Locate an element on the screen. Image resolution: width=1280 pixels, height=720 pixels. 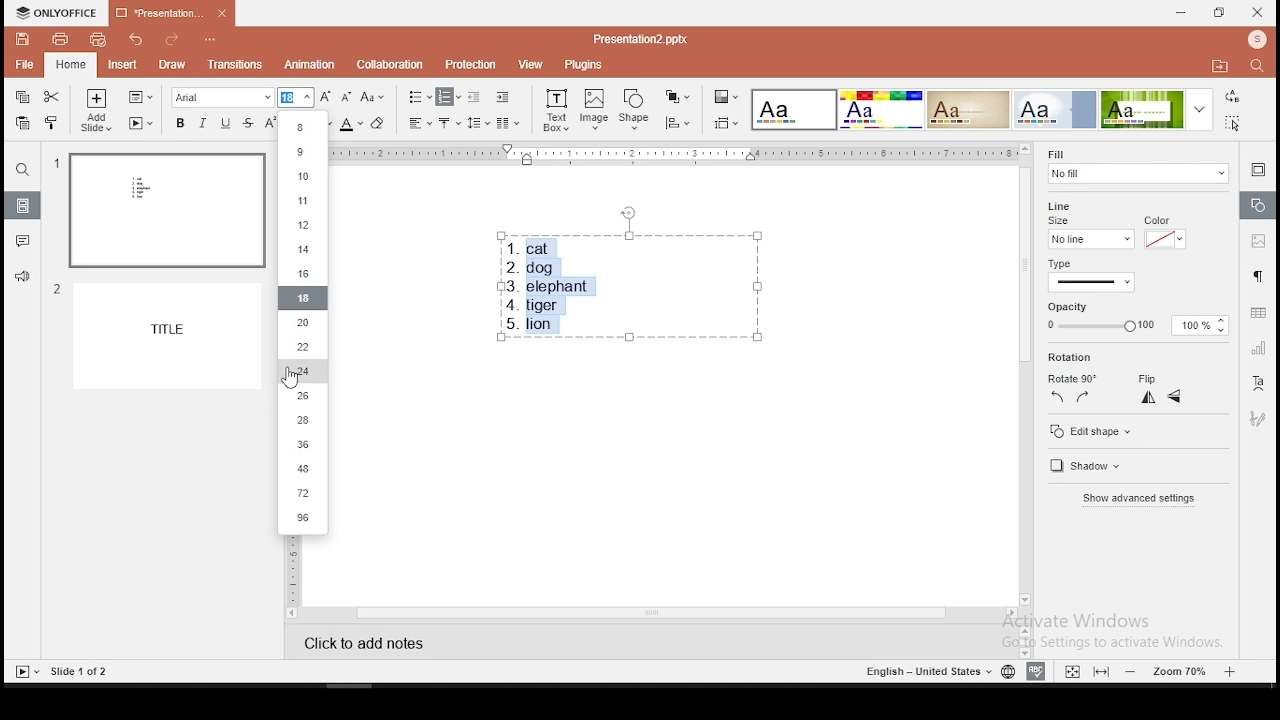
fit to slide is located at coordinates (1100, 671).